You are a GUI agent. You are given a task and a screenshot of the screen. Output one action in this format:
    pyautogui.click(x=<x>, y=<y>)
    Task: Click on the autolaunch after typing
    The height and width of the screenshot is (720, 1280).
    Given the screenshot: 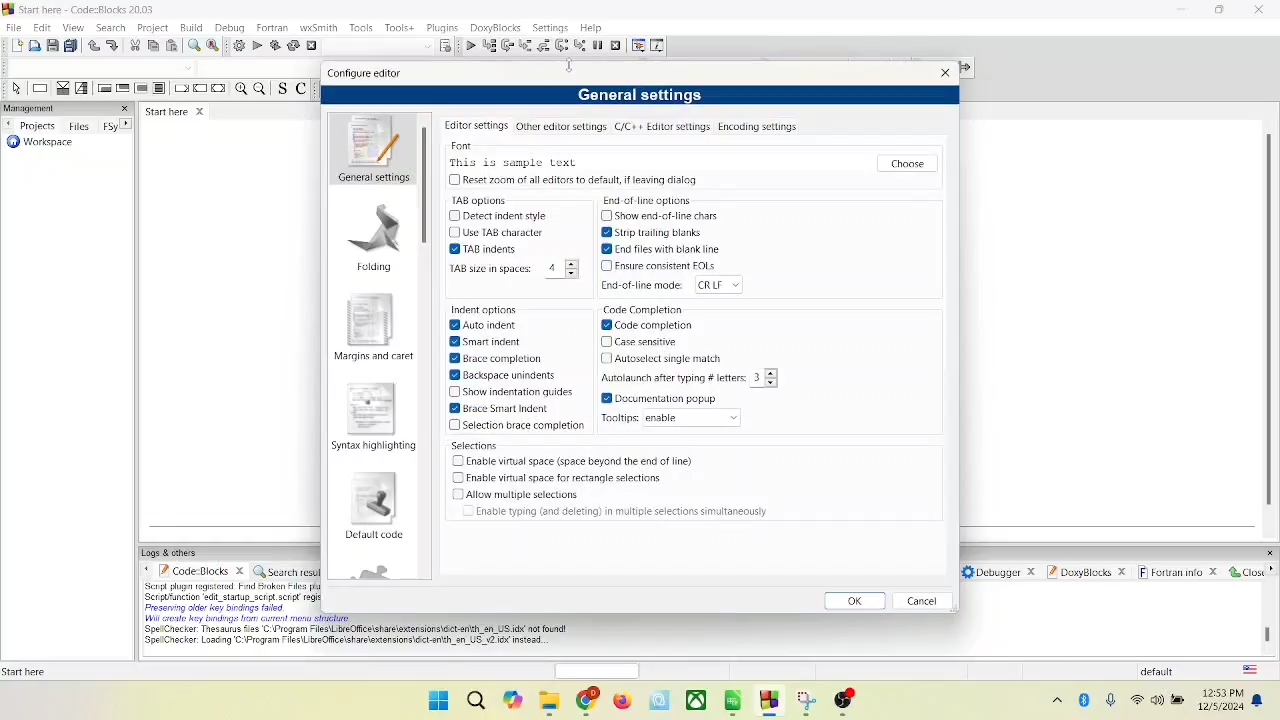 What is the action you would take?
    pyautogui.click(x=698, y=377)
    